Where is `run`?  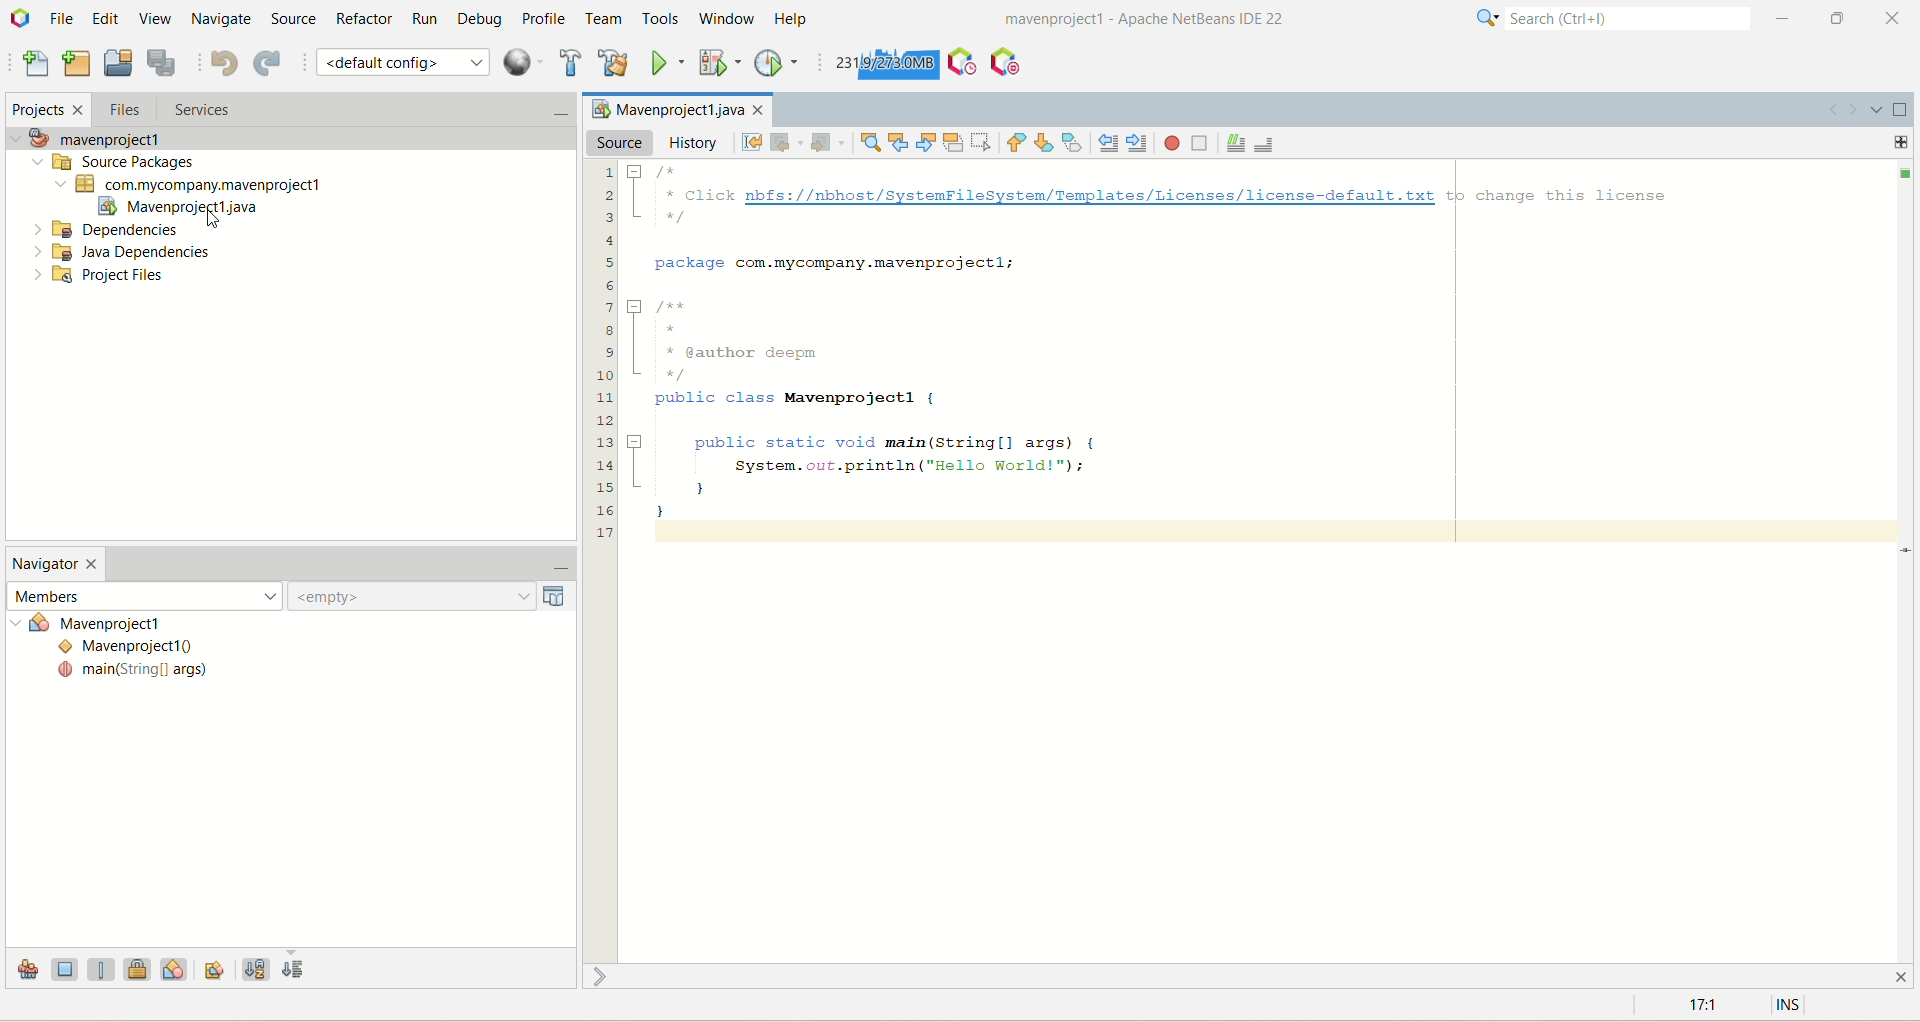 run is located at coordinates (425, 19).